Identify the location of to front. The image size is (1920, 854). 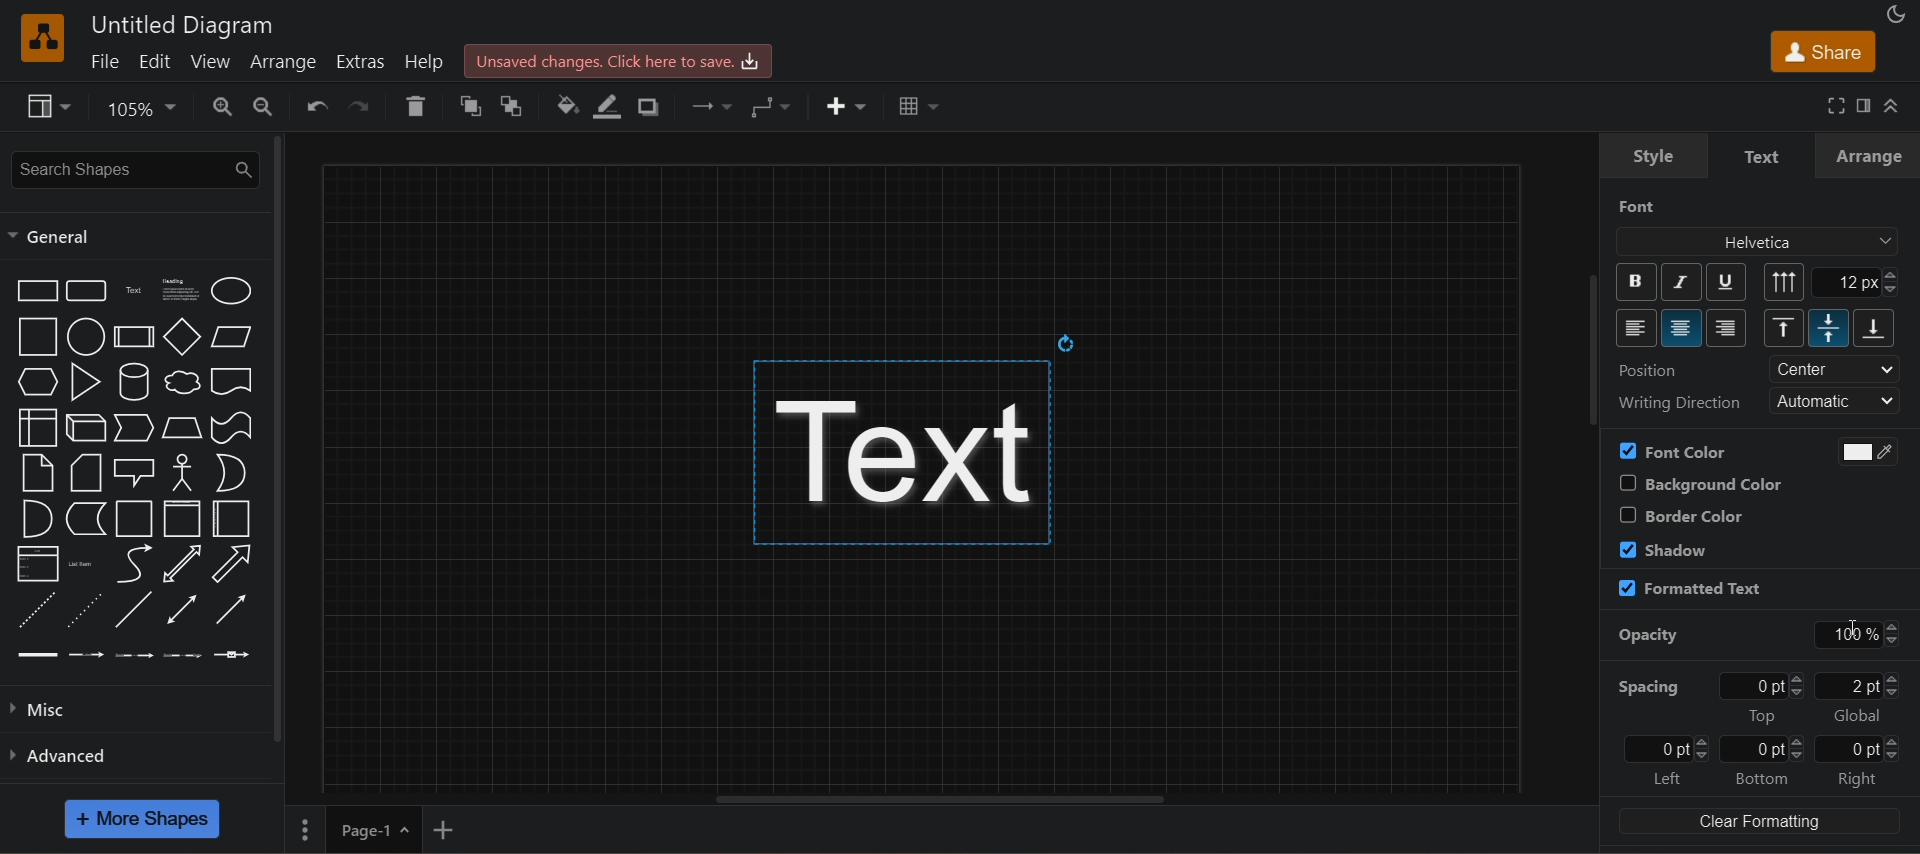
(465, 106).